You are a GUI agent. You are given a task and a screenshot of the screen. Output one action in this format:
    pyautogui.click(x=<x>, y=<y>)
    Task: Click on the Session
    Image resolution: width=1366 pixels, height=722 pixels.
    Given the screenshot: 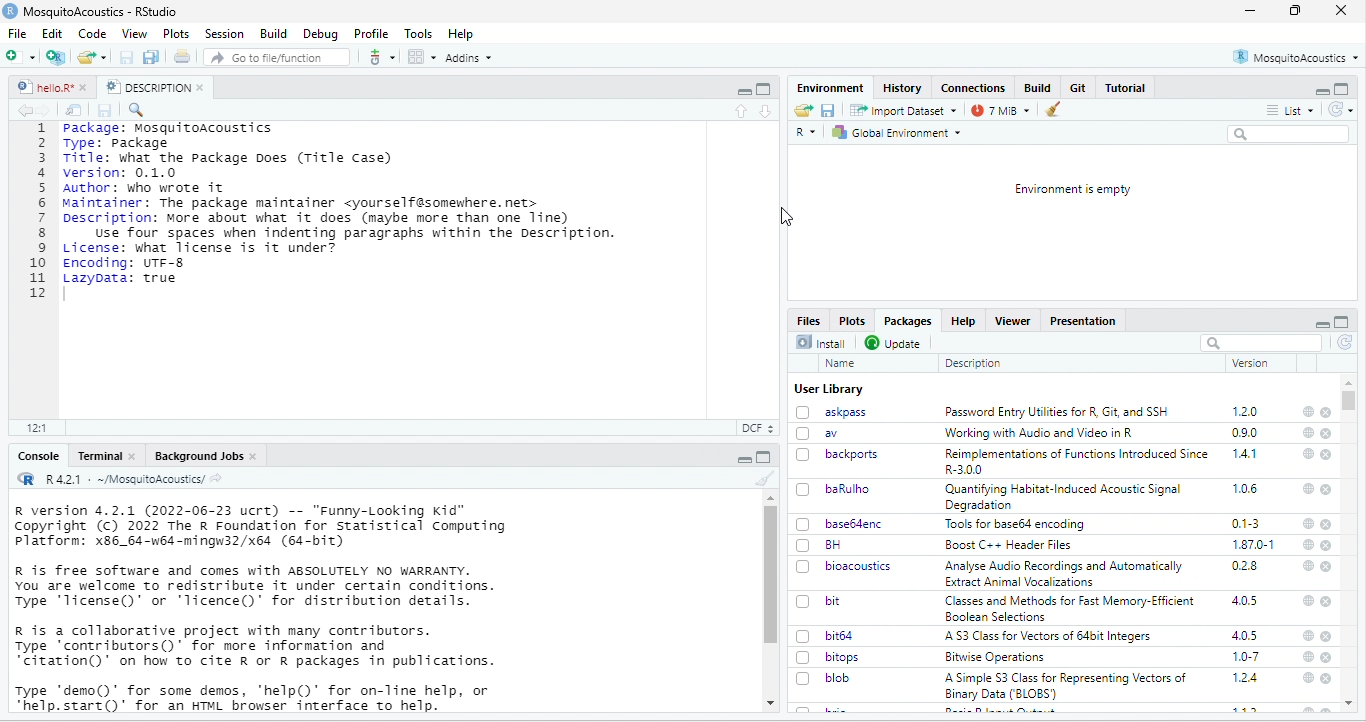 What is the action you would take?
    pyautogui.click(x=224, y=34)
    